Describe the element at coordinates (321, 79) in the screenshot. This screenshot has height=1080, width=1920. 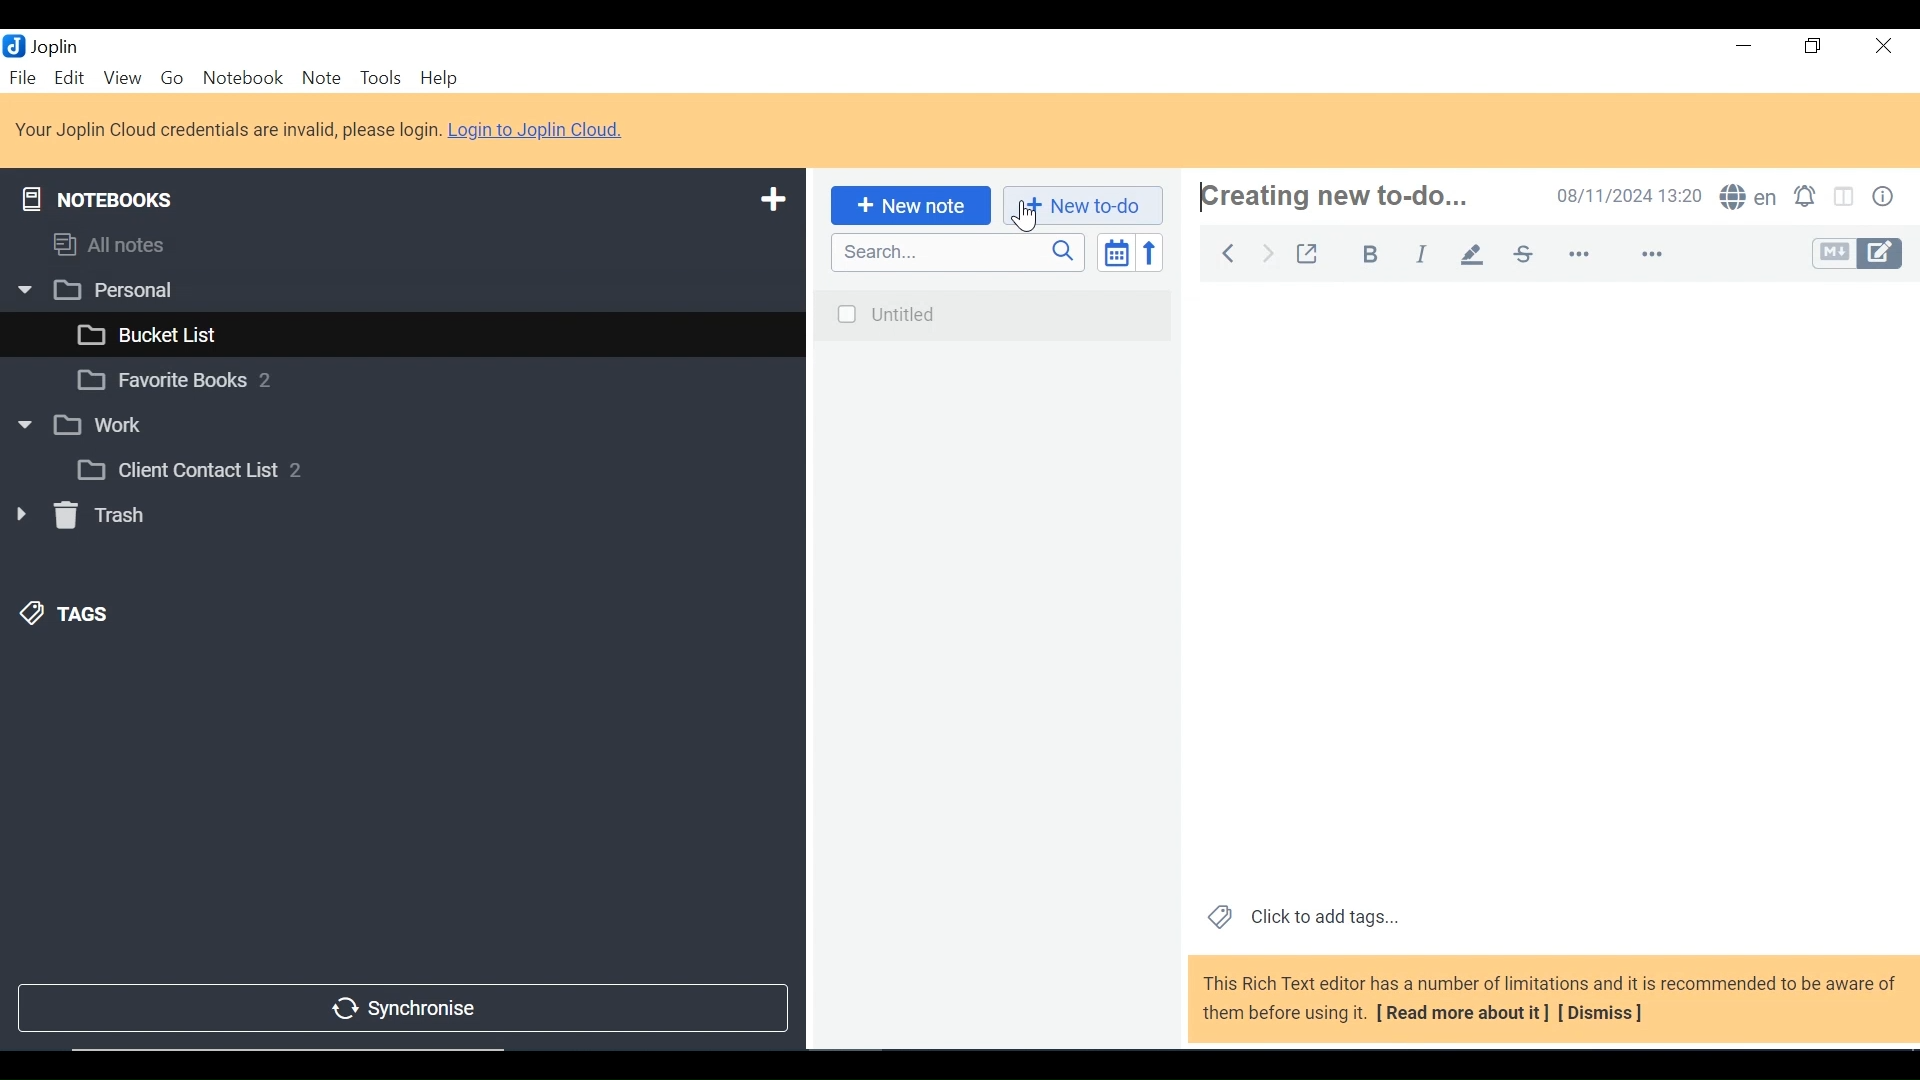
I see `Note` at that location.